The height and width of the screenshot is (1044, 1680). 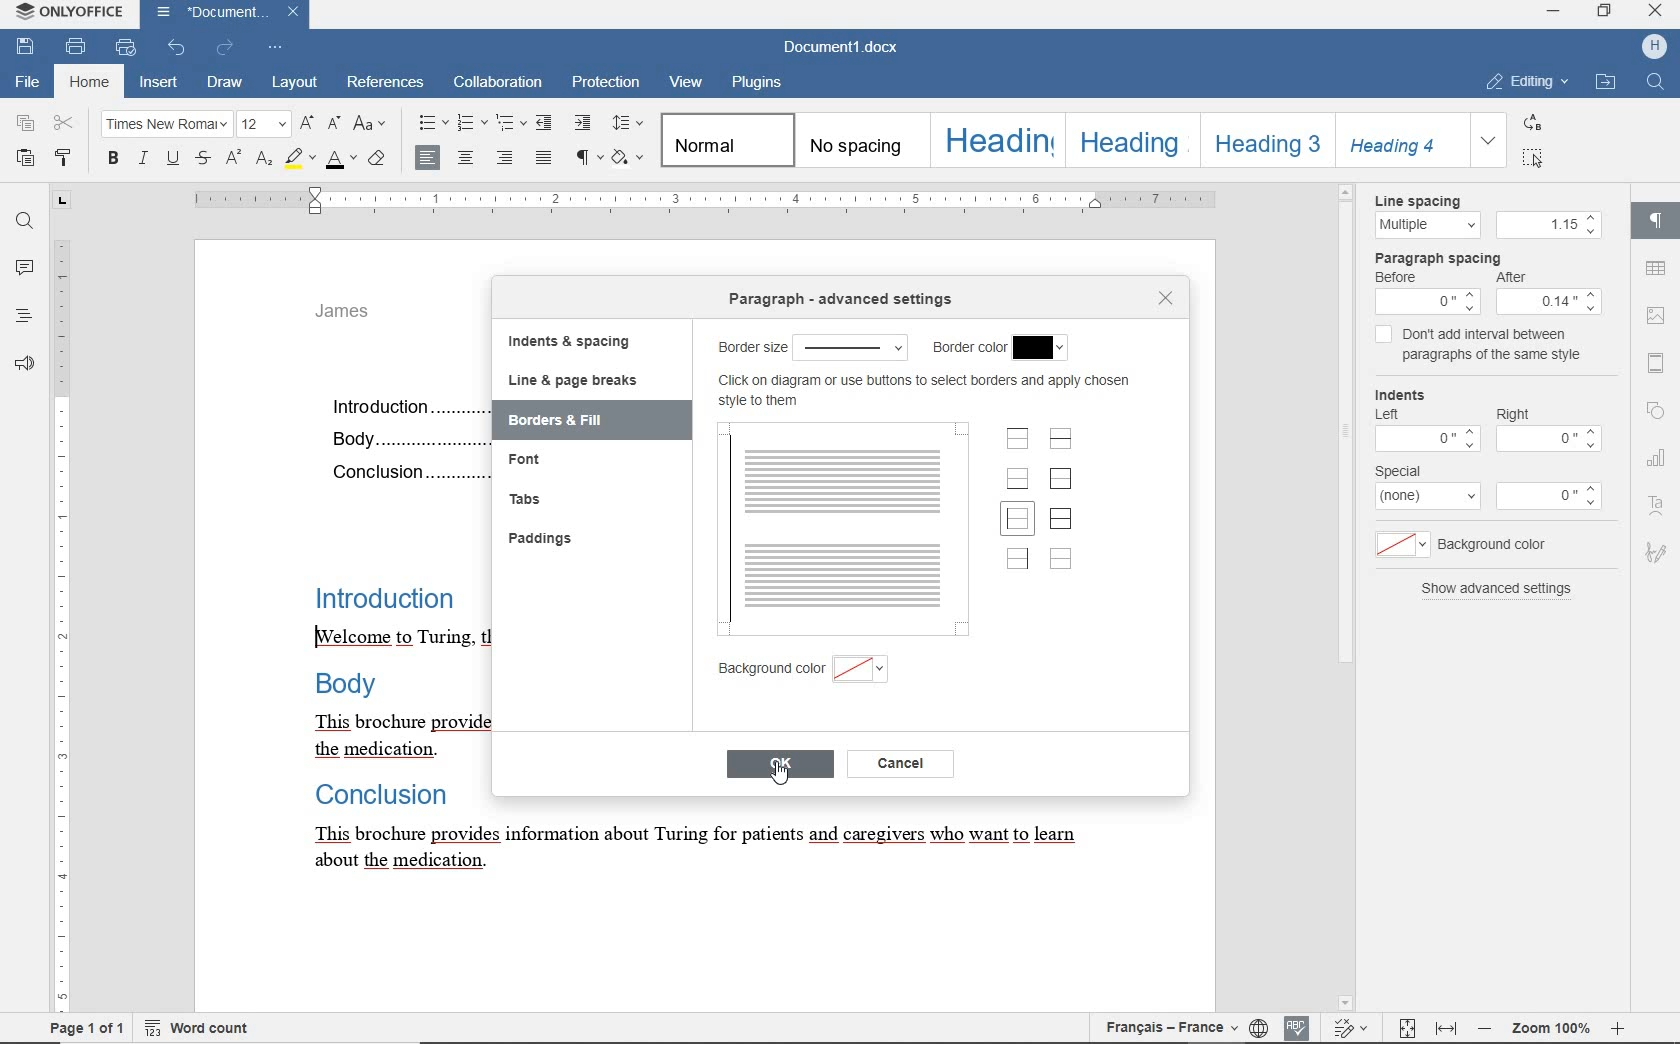 I want to click on fit to page, so click(x=1353, y=1028).